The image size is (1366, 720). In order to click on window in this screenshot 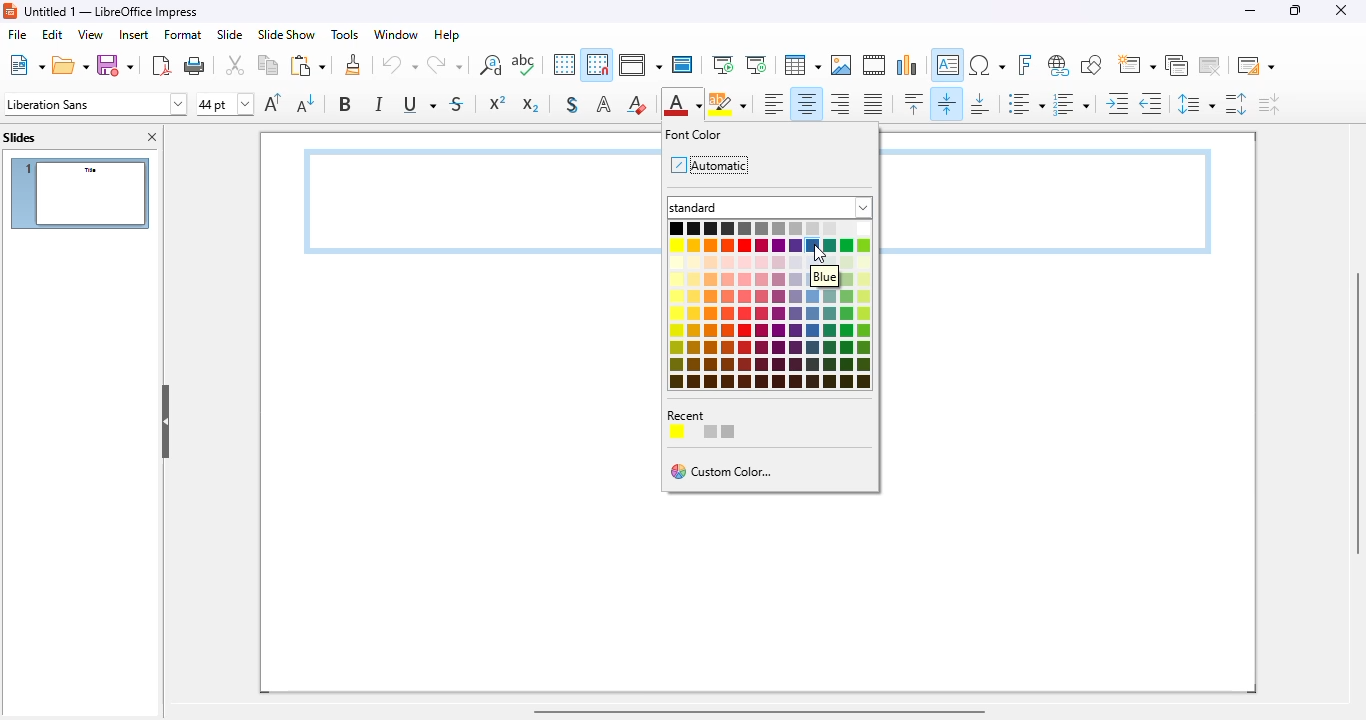, I will do `click(397, 35)`.